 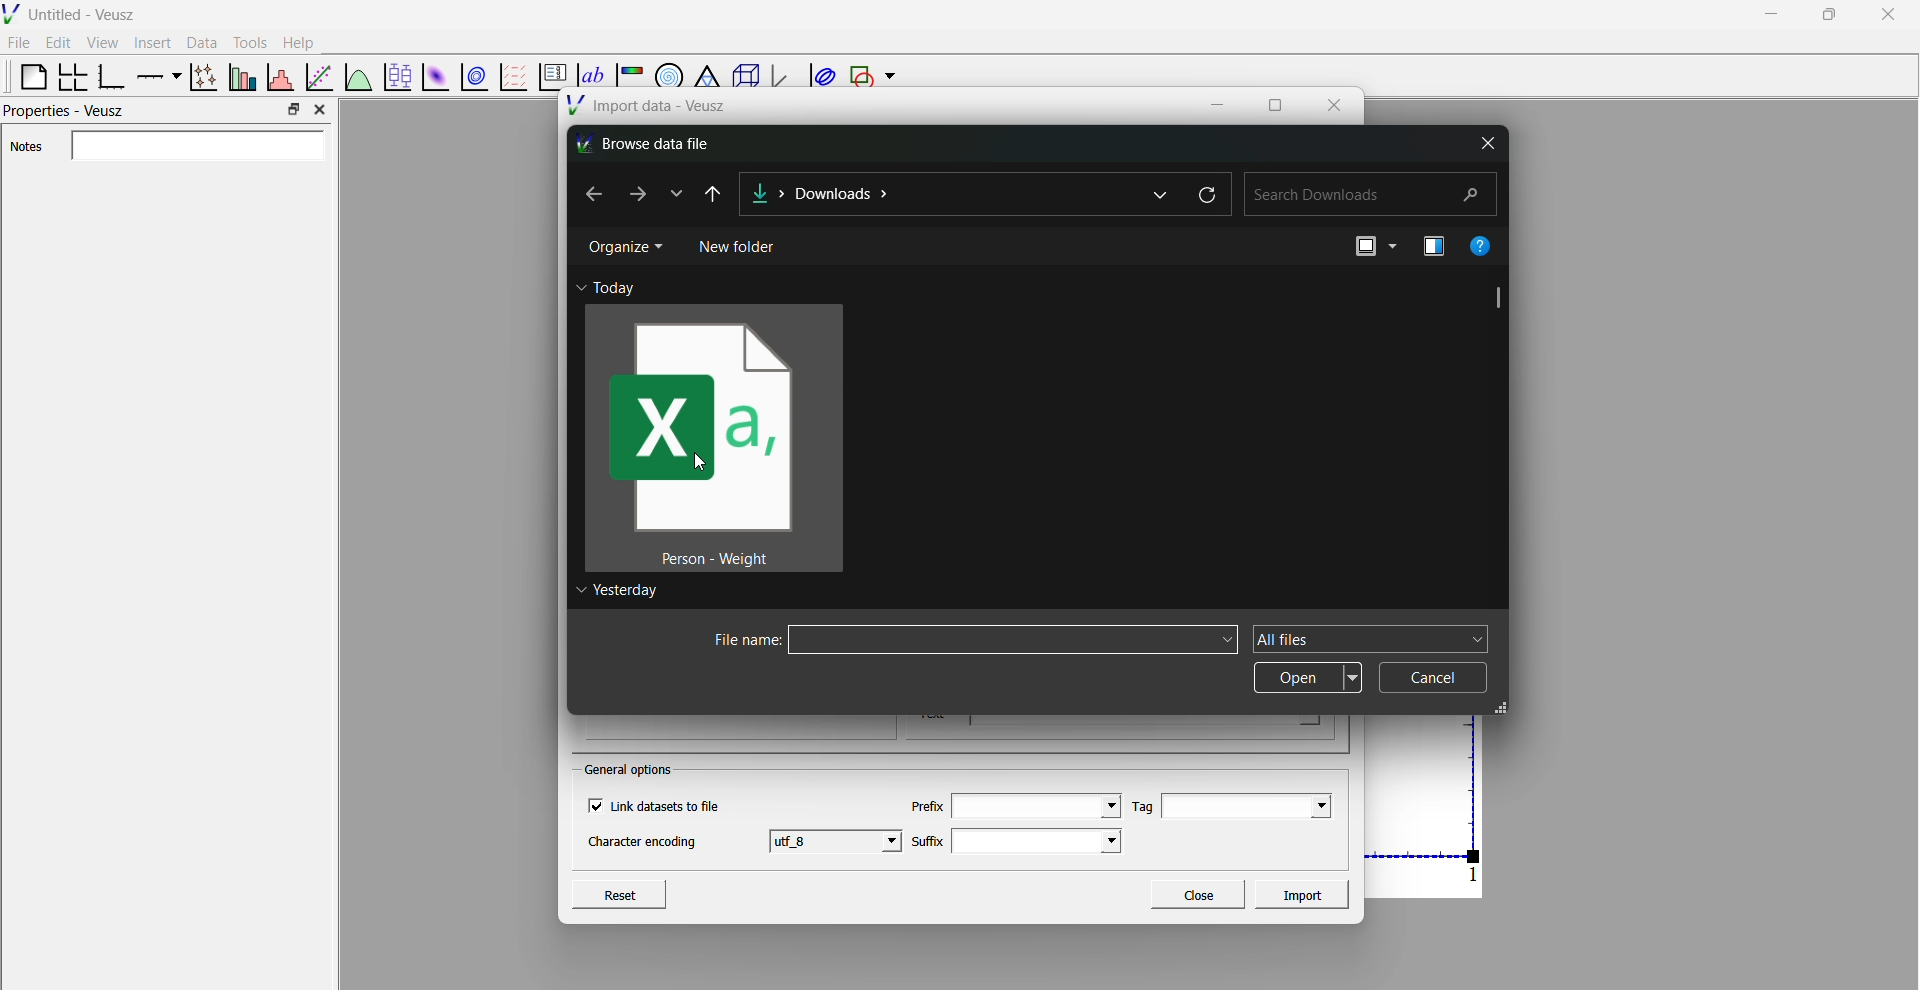 What do you see at coordinates (656, 142) in the screenshot?
I see `Browse data file` at bounding box center [656, 142].